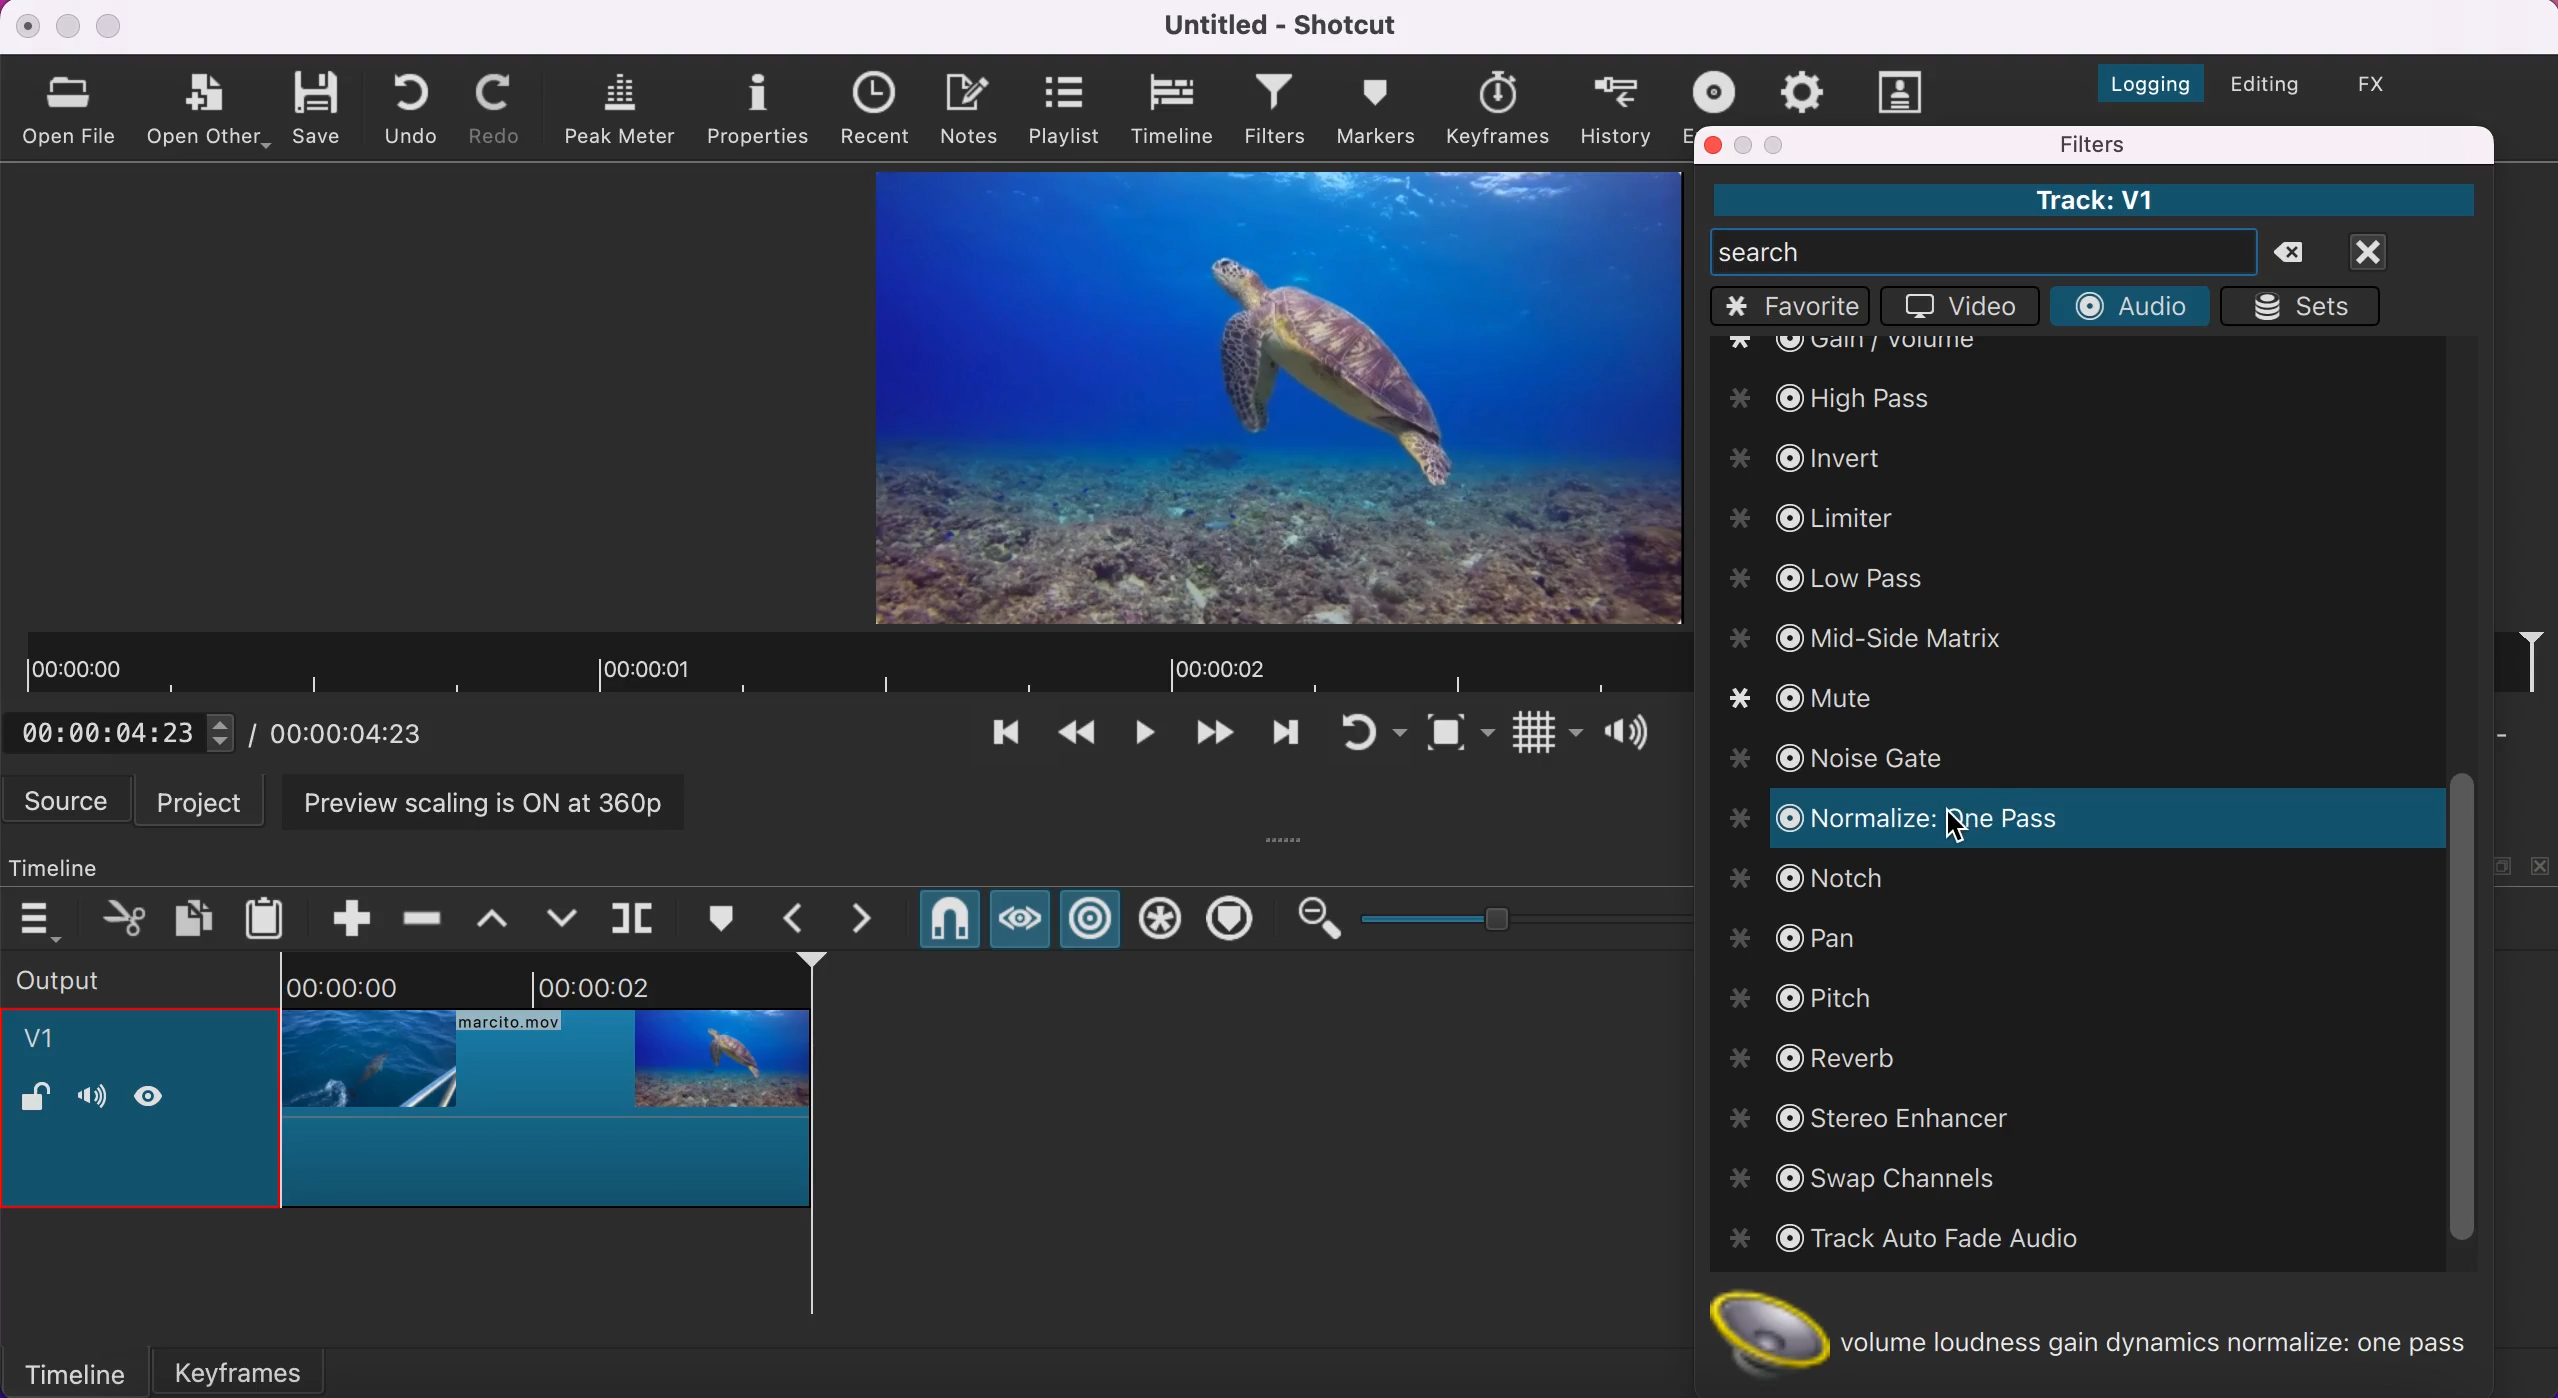 Image resolution: width=2558 pixels, height=1398 pixels. I want to click on create/edit marker, so click(727, 919).